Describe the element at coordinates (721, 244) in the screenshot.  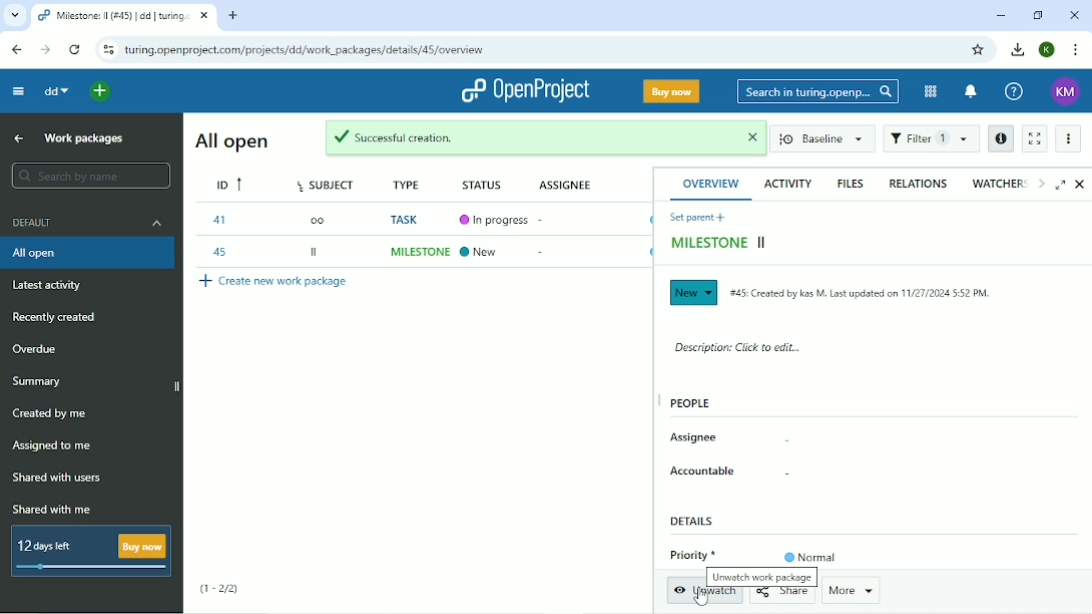
I see `Milestone ll` at that location.